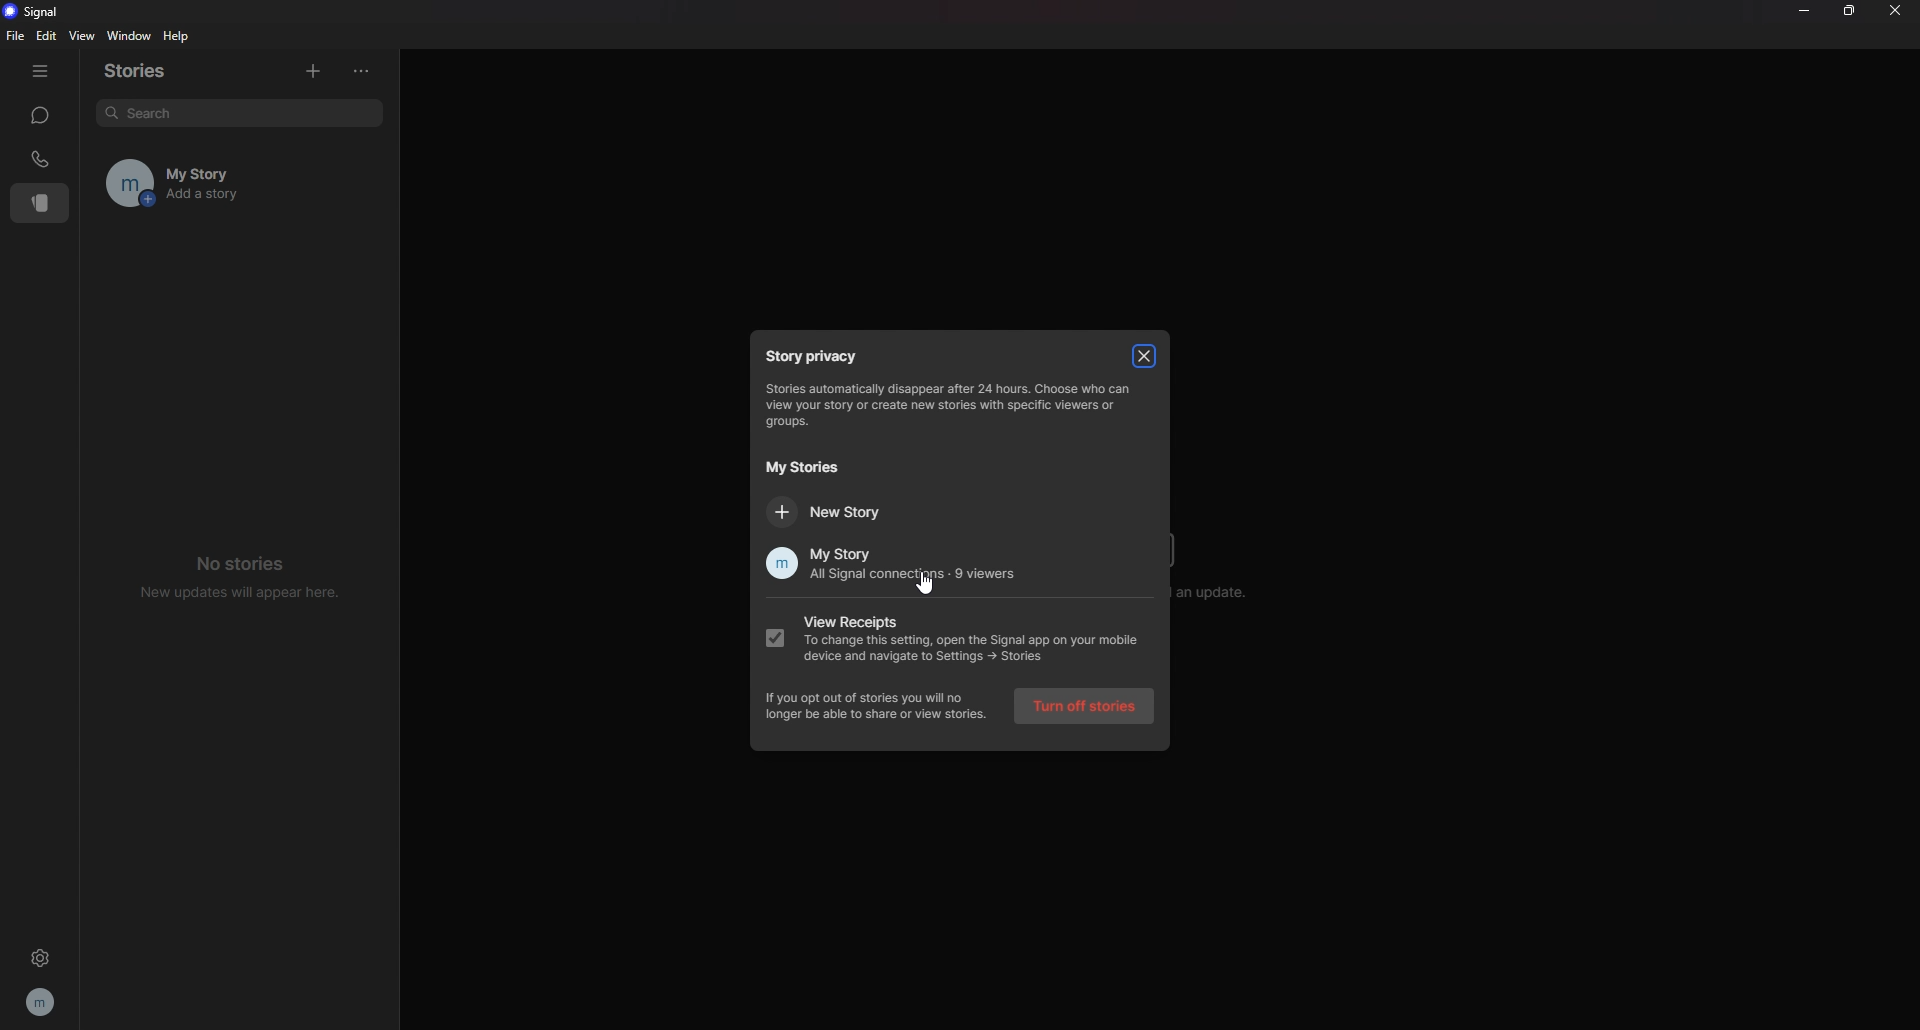 The image size is (1920, 1030). Describe the element at coordinates (40, 71) in the screenshot. I see `hide tab` at that location.